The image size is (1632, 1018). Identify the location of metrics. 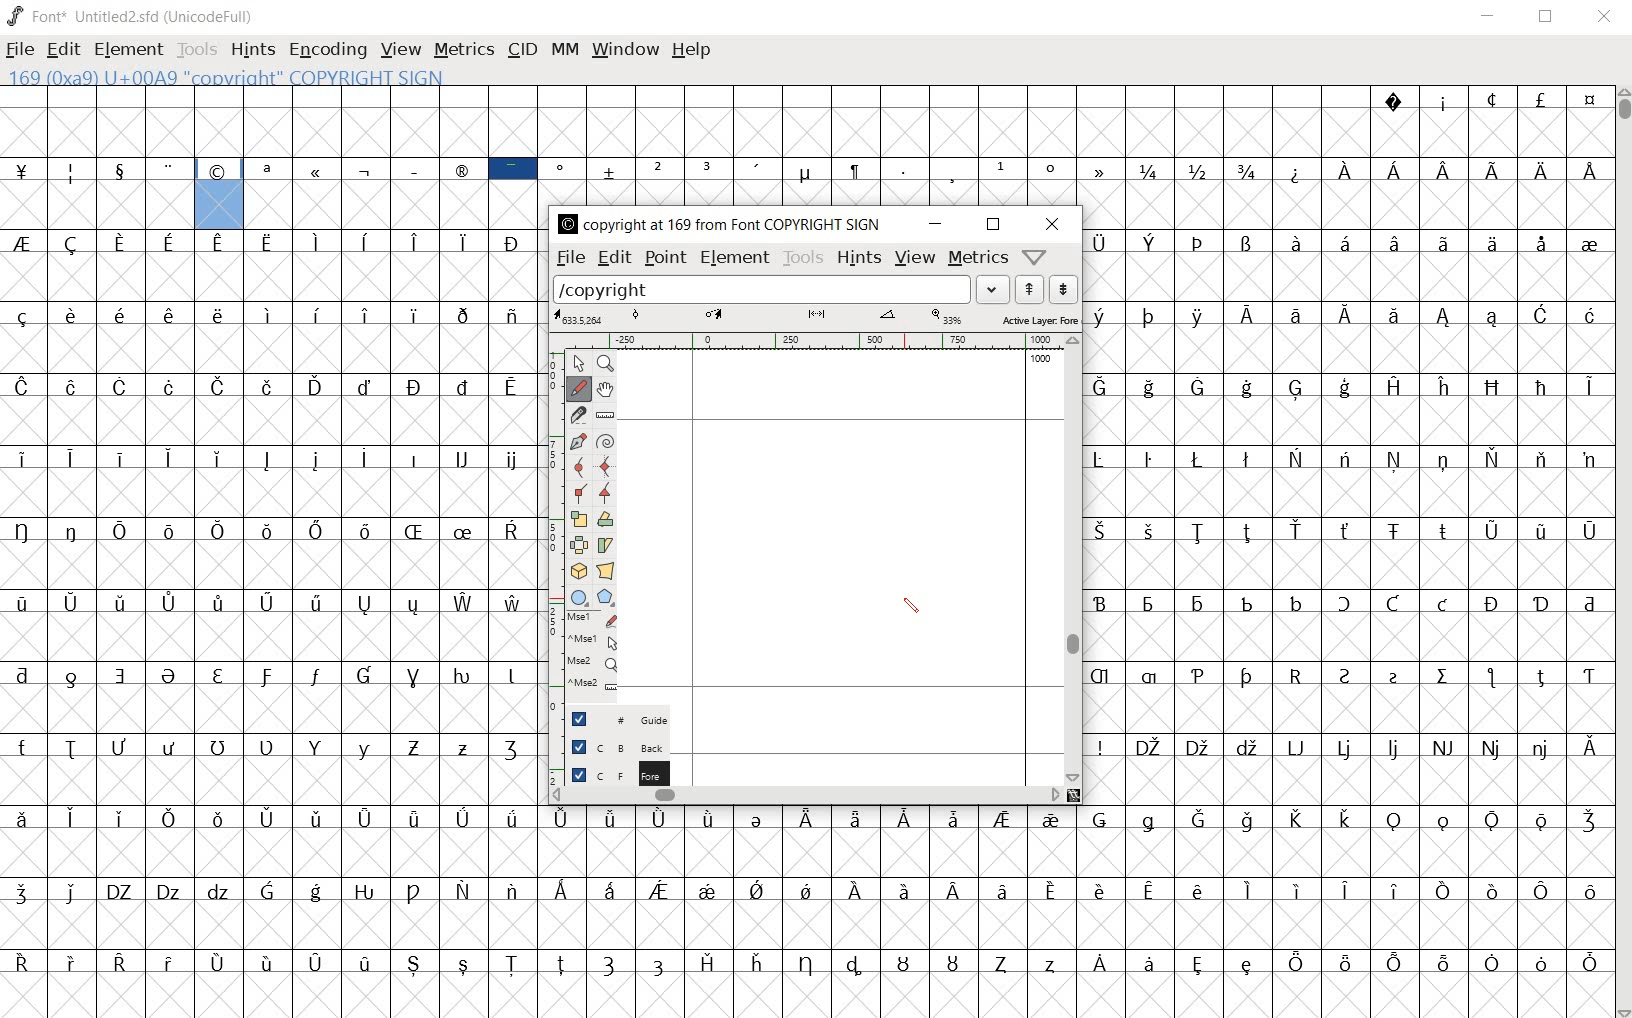
(463, 49).